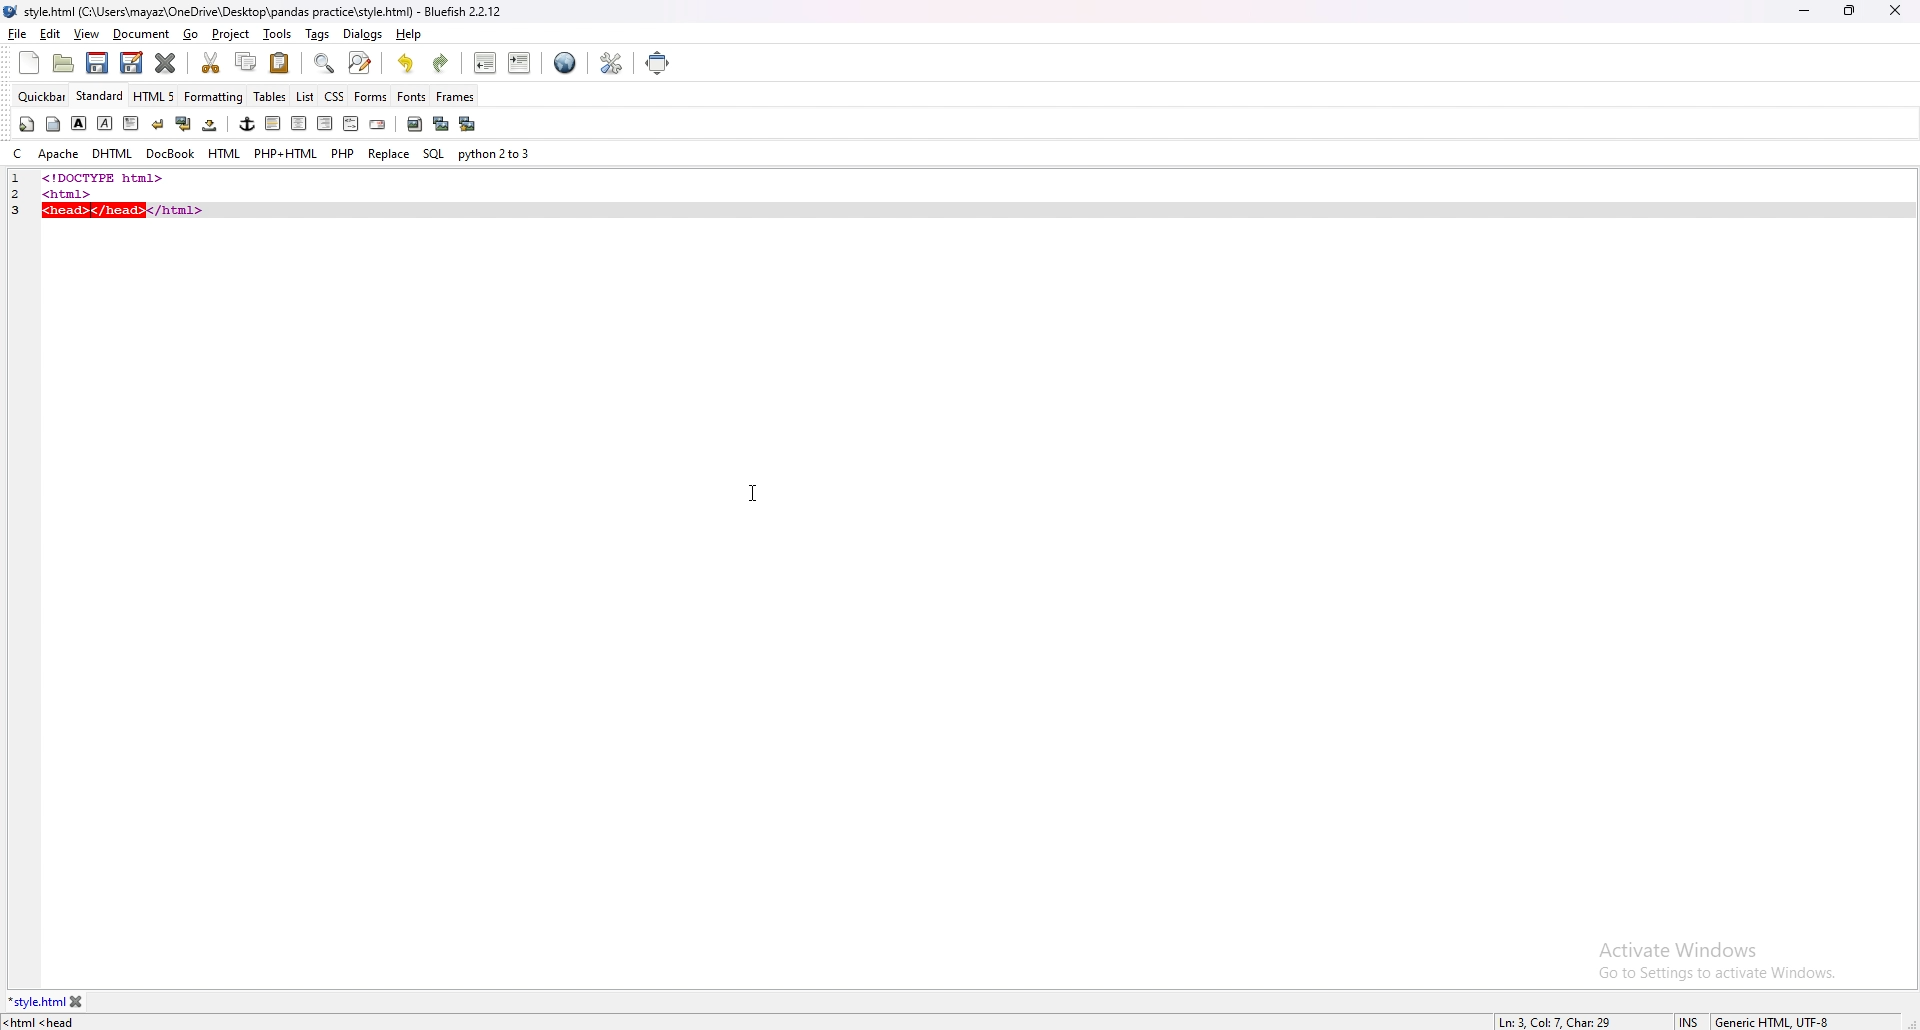 The height and width of the screenshot is (1030, 1920). I want to click on quickbar, so click(43, 96).